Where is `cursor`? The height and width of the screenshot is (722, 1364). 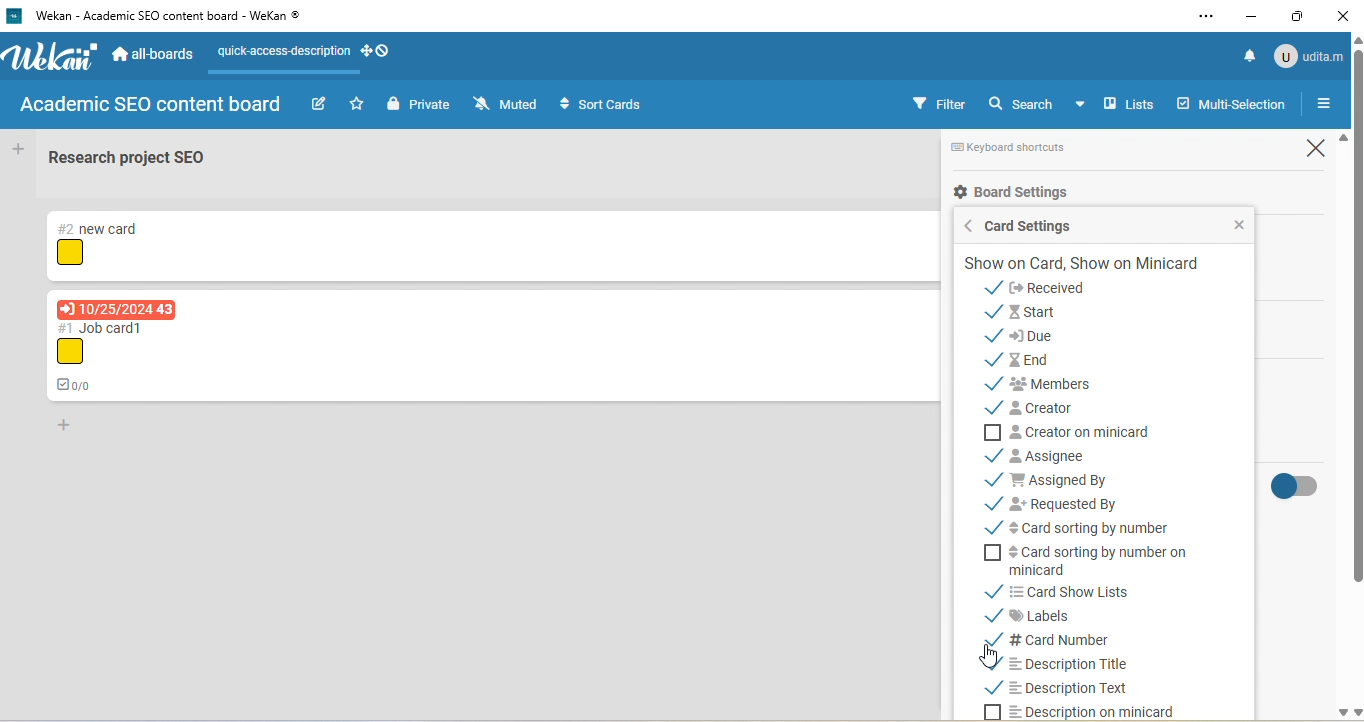
cursor is located at coordinates (987, 656).